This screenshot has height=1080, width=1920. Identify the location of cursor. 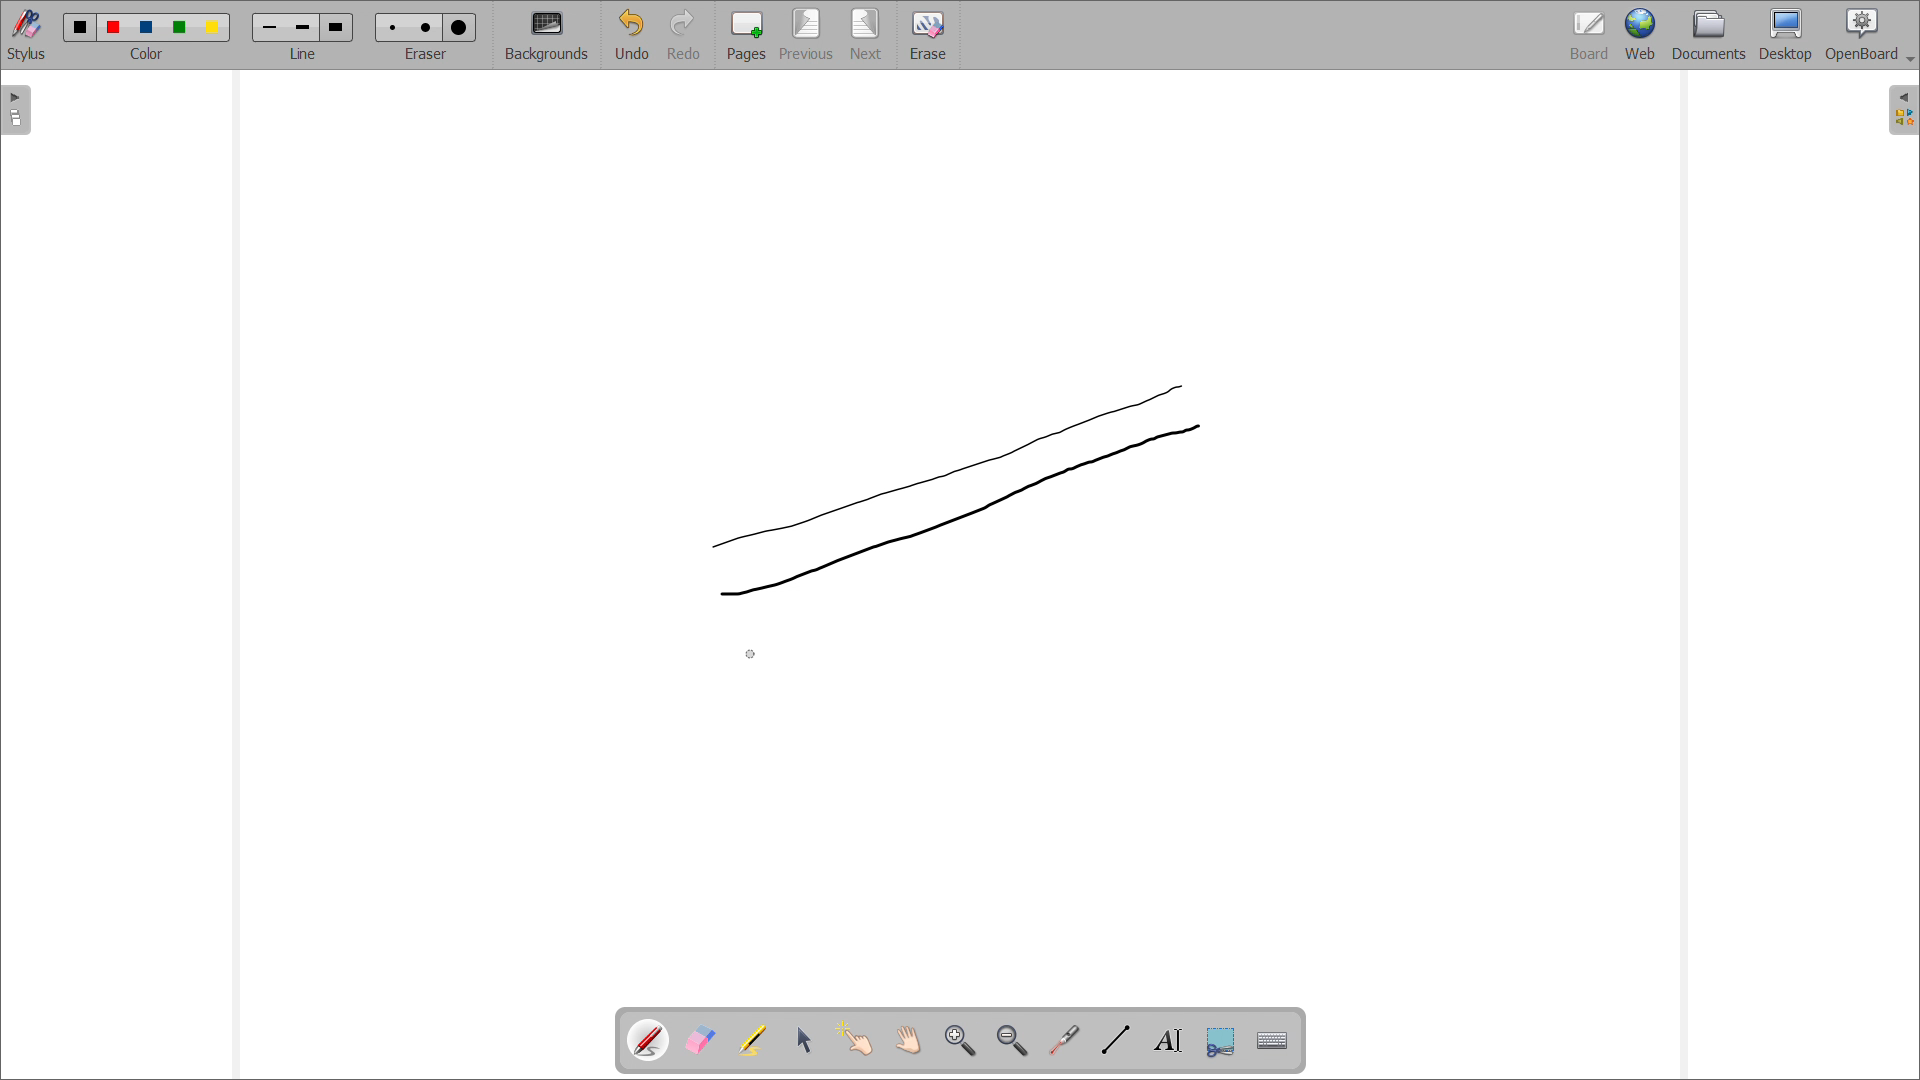
(750, 654).